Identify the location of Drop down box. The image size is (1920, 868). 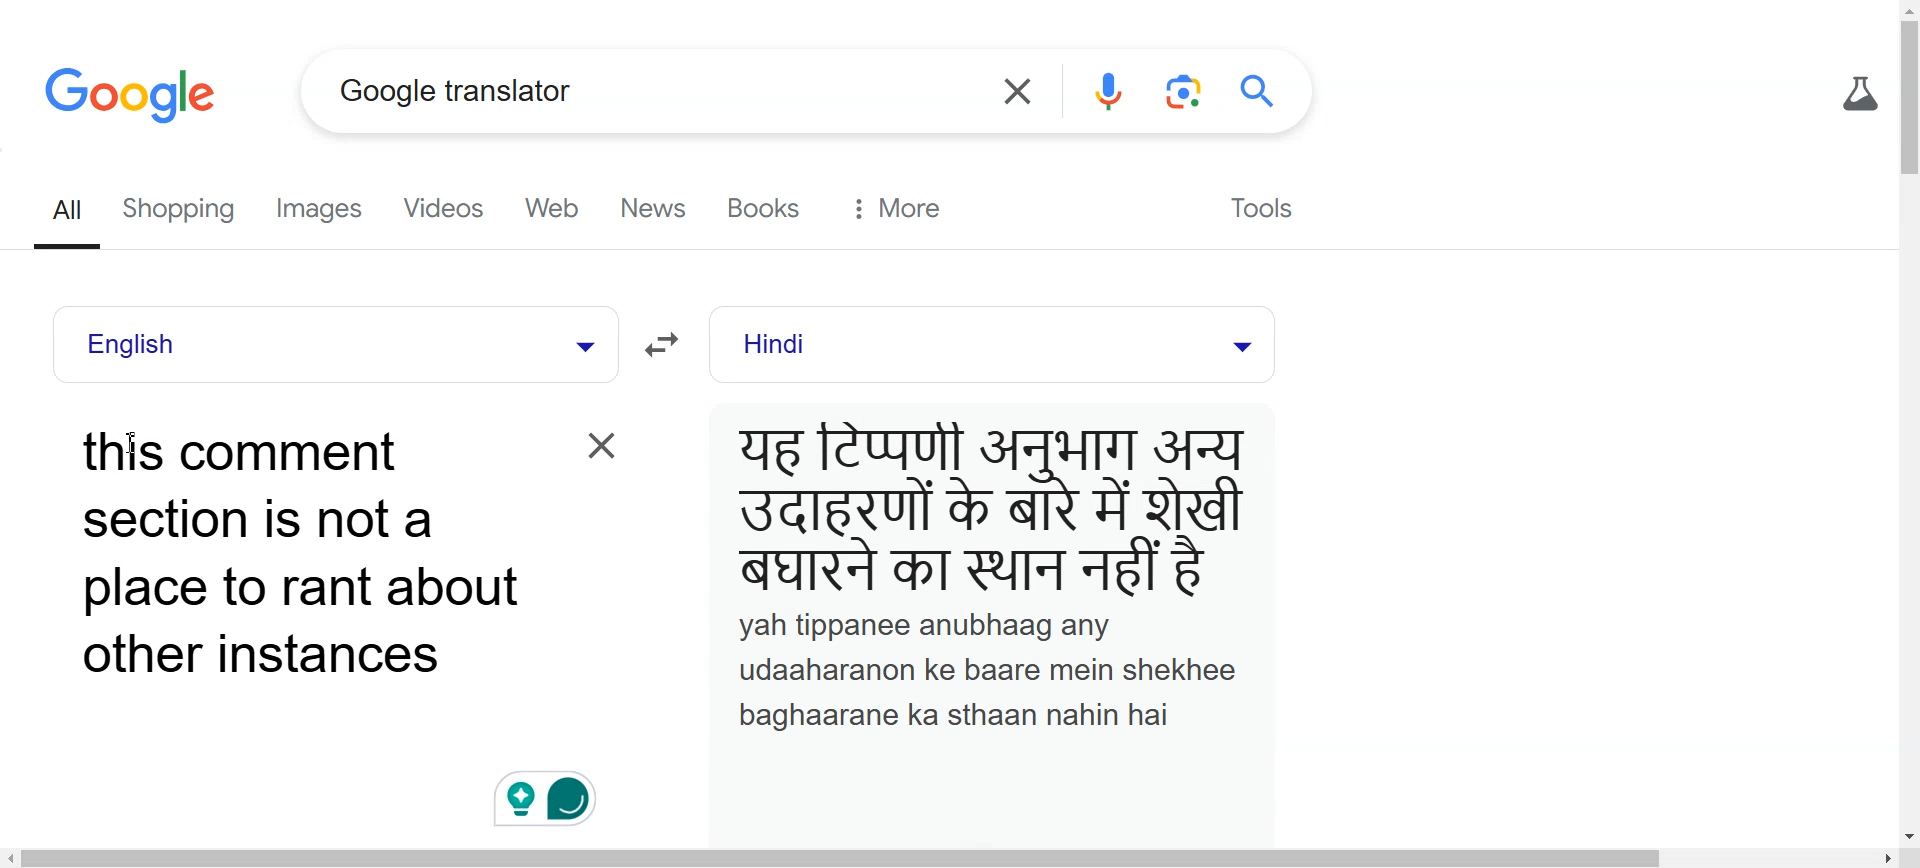
(580, 344).